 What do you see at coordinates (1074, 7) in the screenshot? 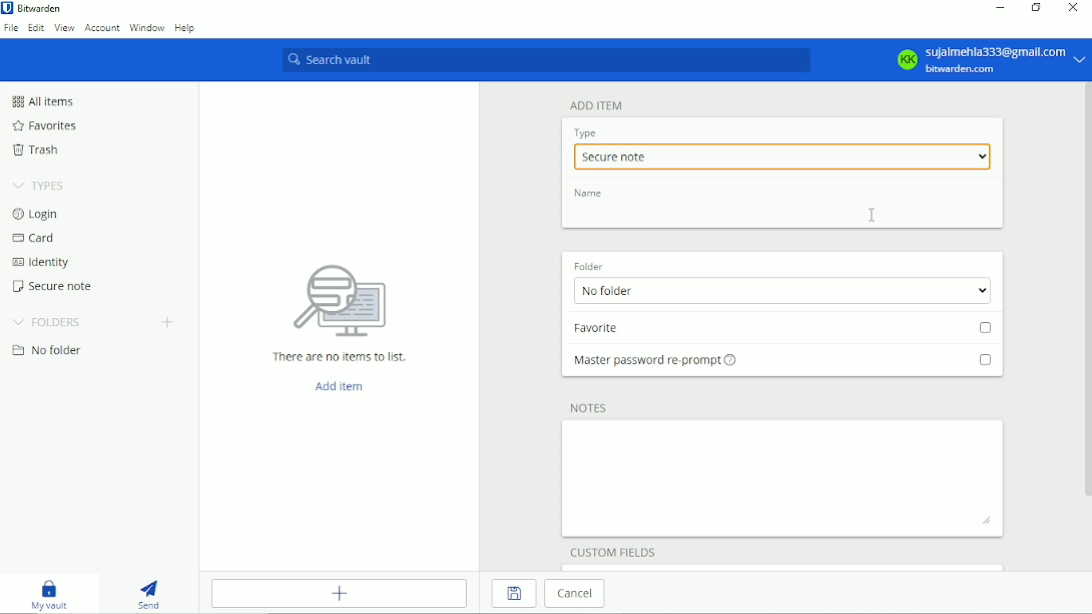
I see `Close` at bounding box center [1074, 7].